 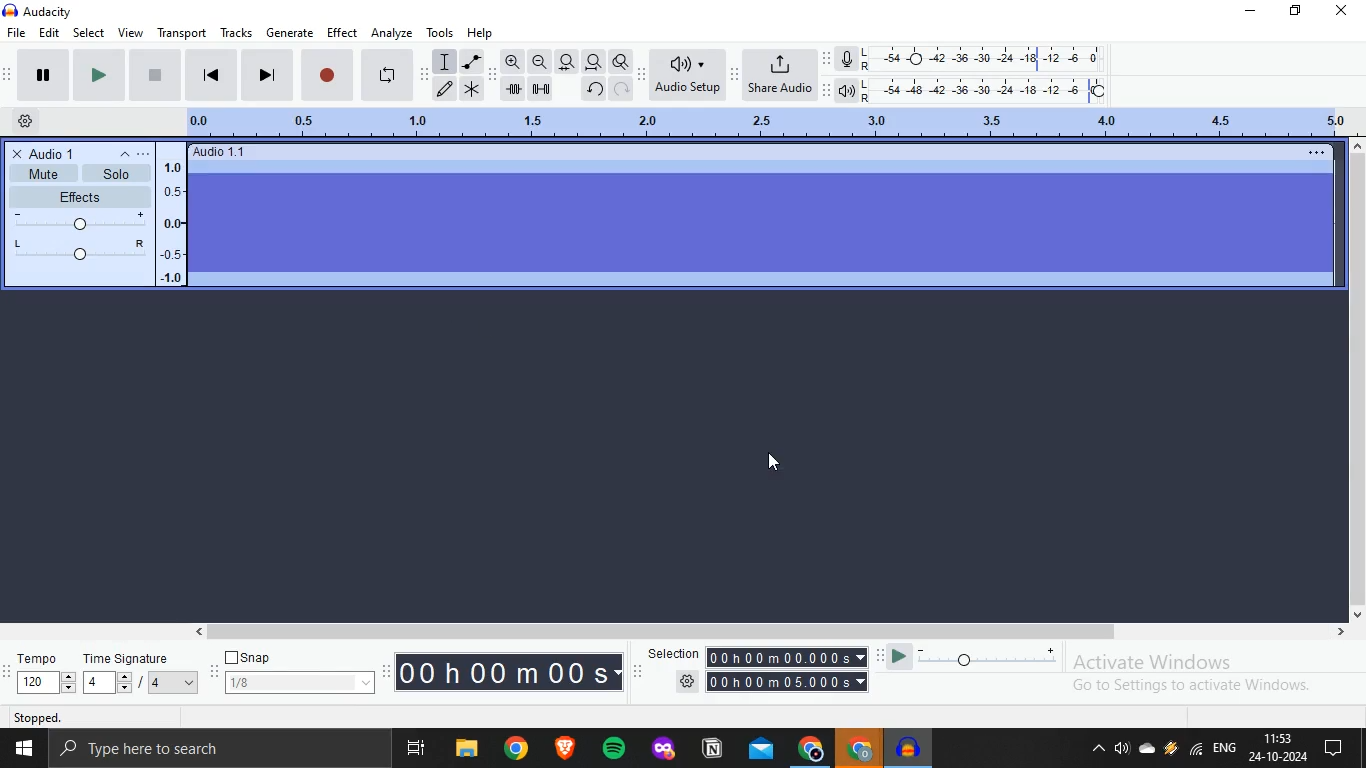 I want to click on Onedrive, so click(x=1145, y=752).